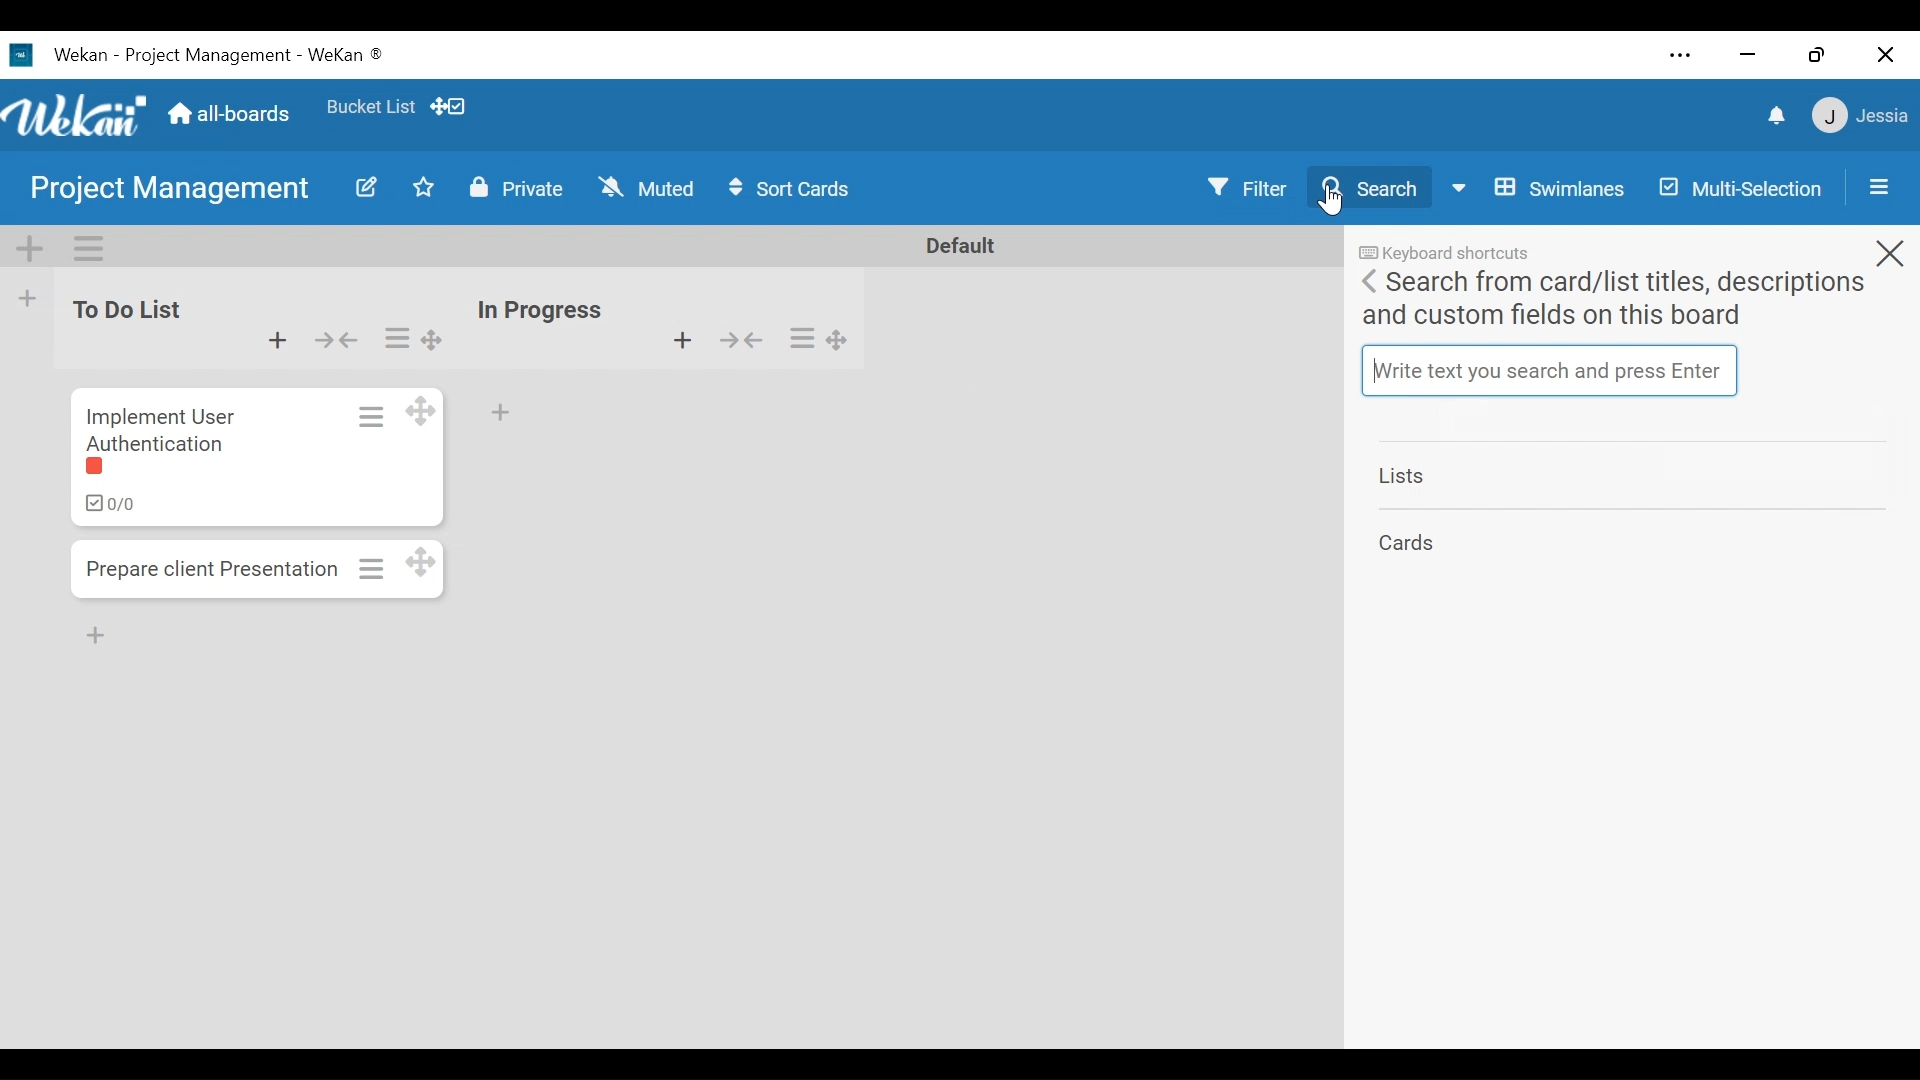  What do you see at coordinates (685, 344) in the screenshot?
I see `Add card to top of the list` at bounding box center [685, 344].